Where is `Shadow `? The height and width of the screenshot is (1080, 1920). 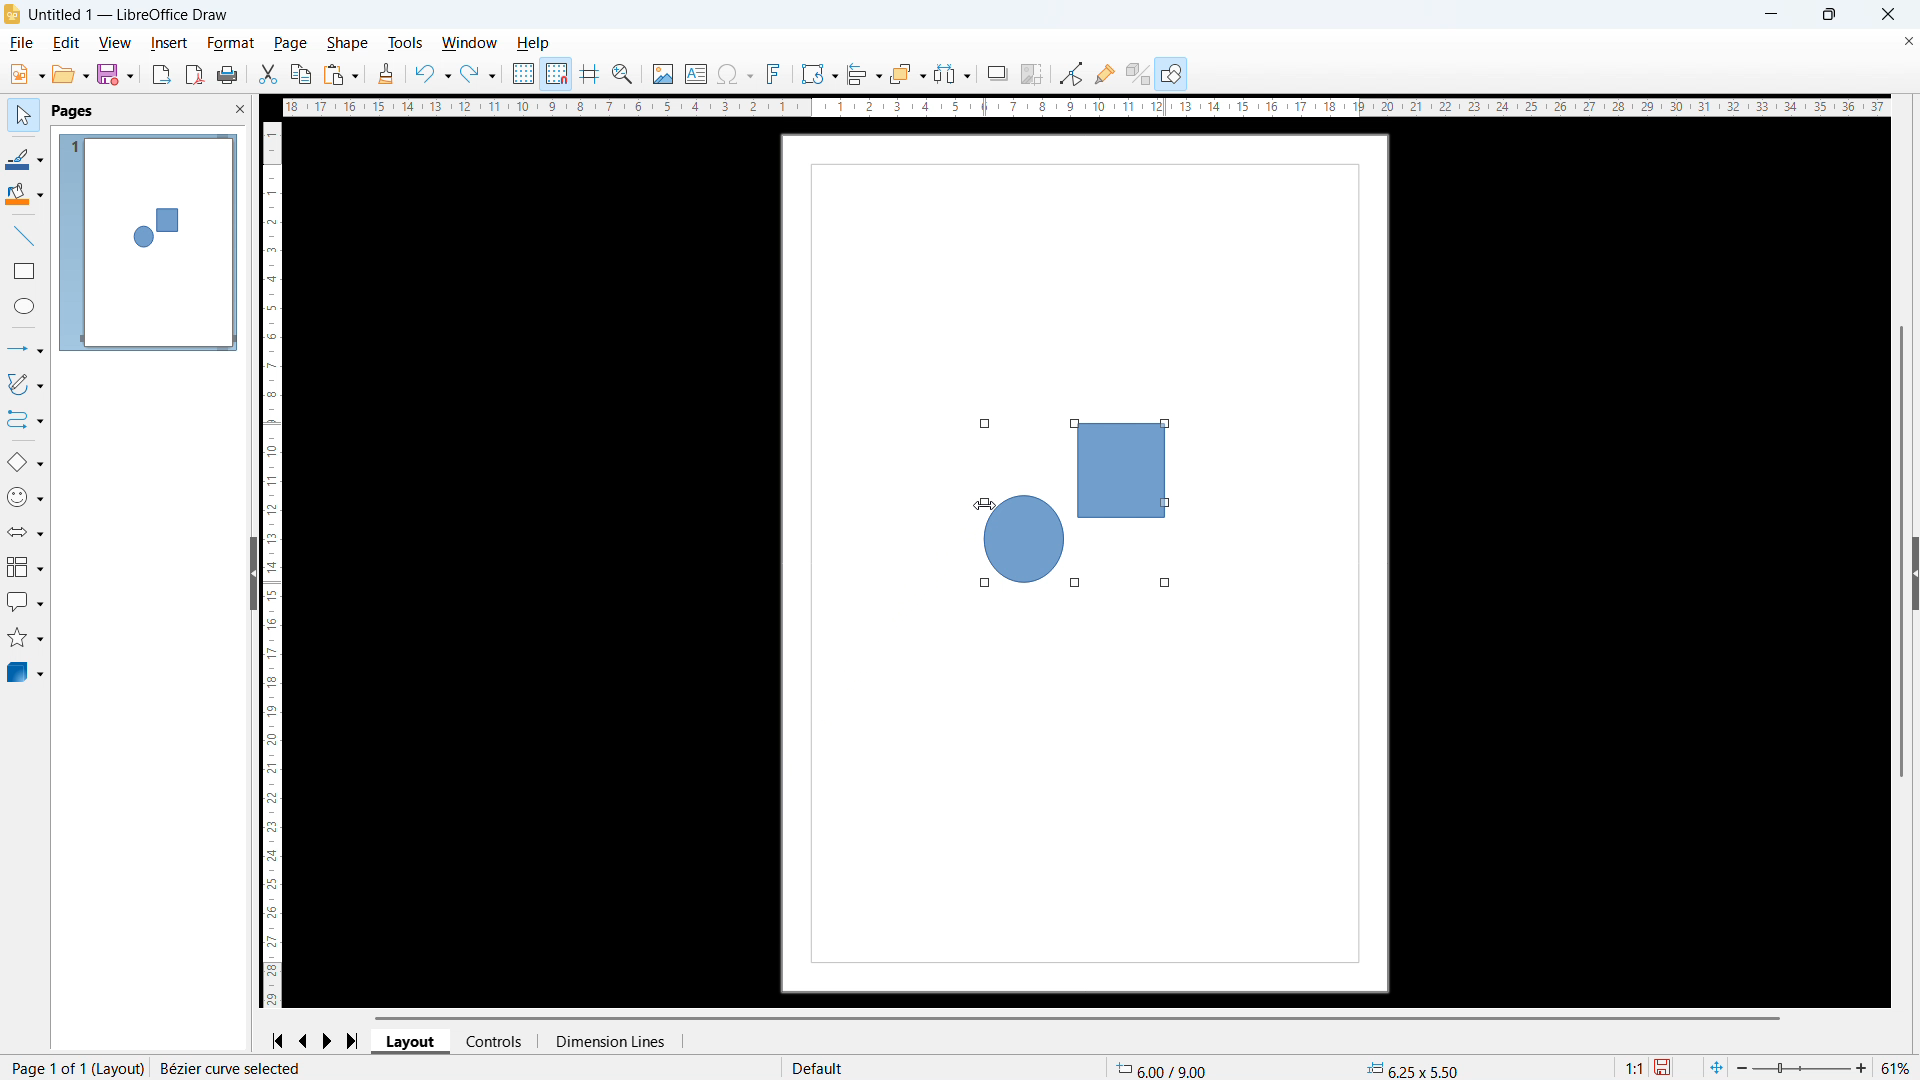
Shadow  is located at coordinates (997, 73).